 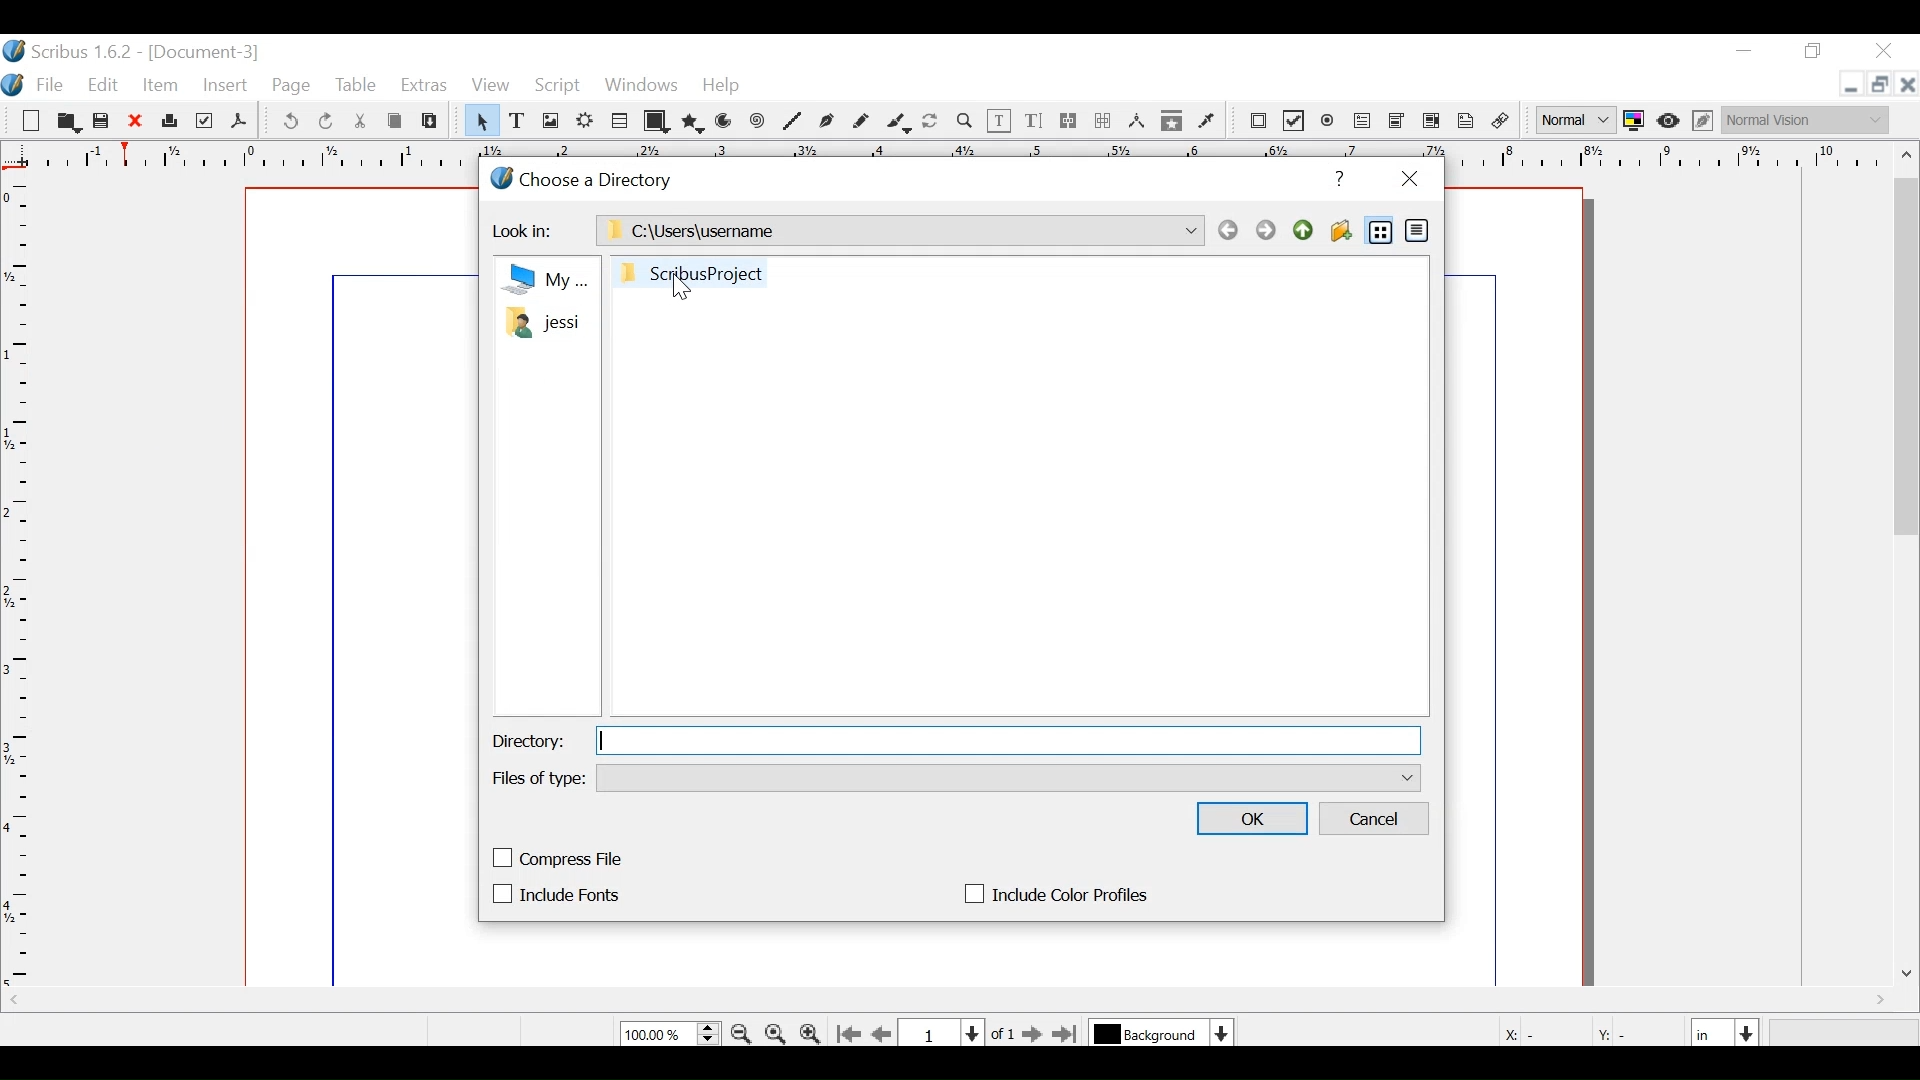 What do you see at coordinates (691, 123) in the screenshot?
I see `Polygon` at bounding box center [691, 123].